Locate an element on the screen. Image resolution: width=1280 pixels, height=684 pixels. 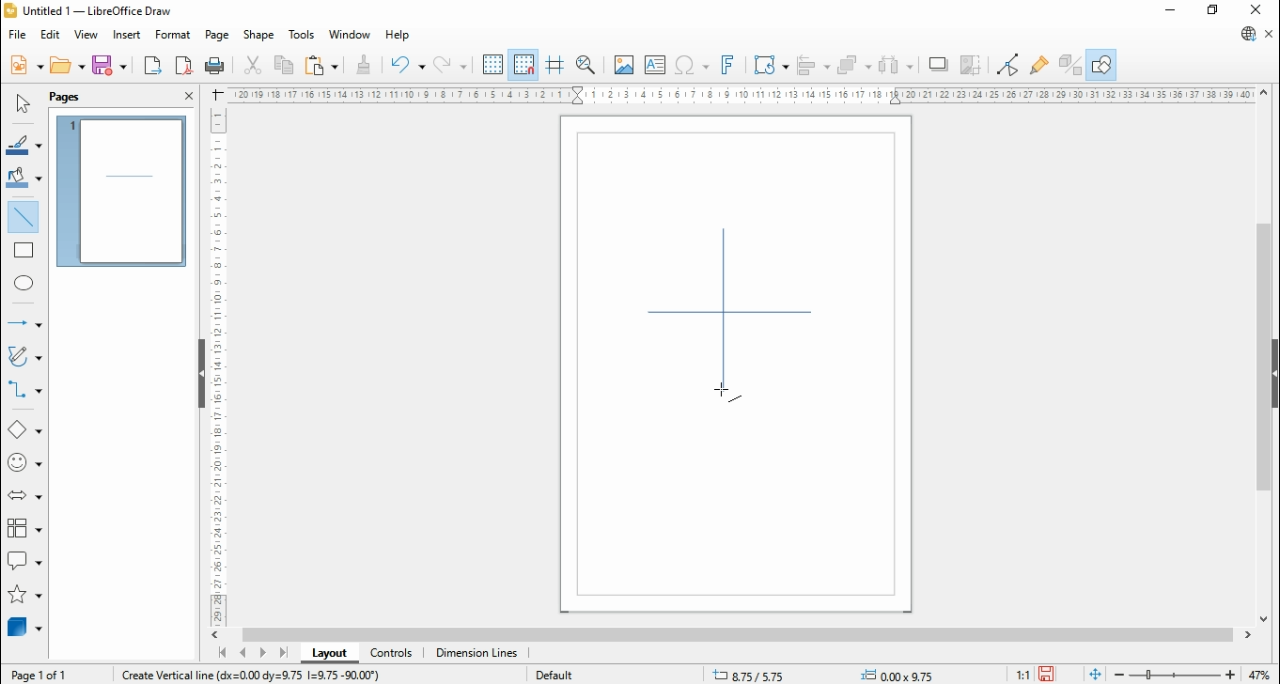
page is located at coordinates (215, 35).